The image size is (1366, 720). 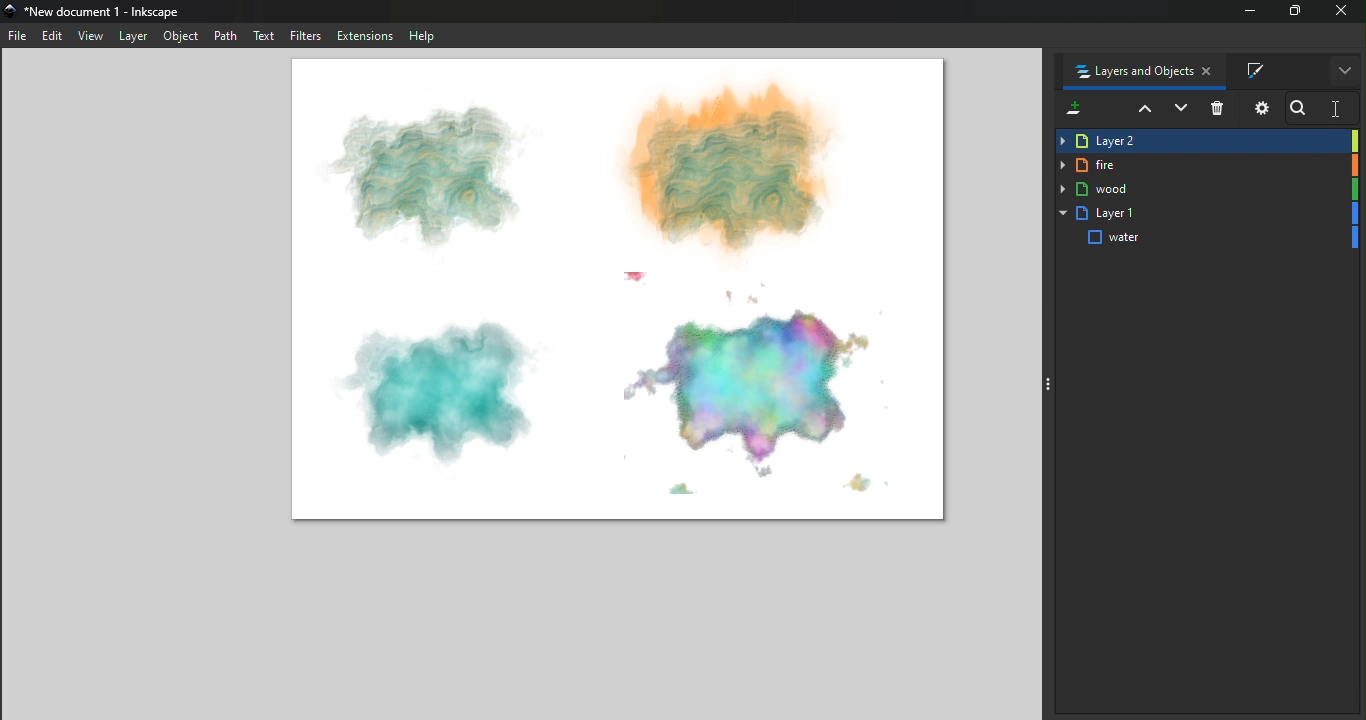 I want to click on fire Layer, so click(x=1206, y=166).